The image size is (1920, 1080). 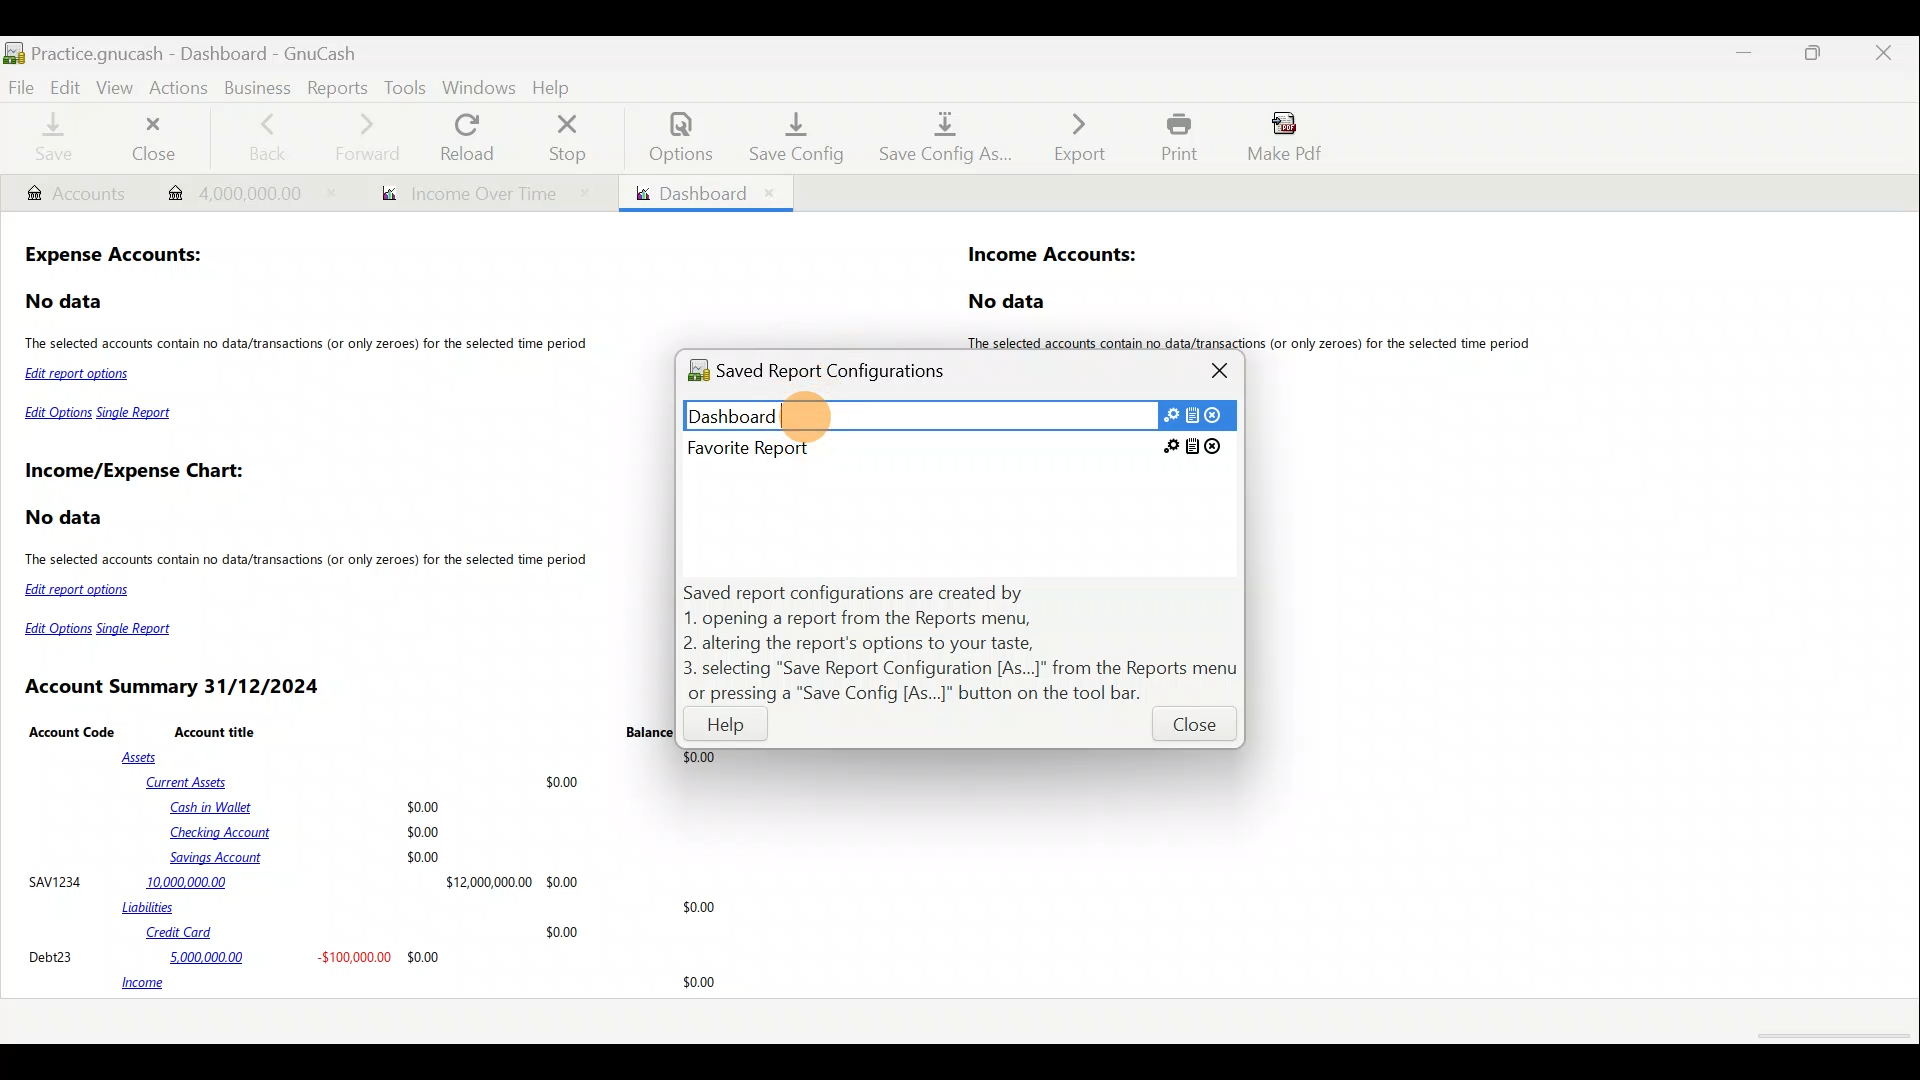 I want to click on The selected accounts contain no data/transactions (or only zeroes) for the selected time period, so click(x=309, y=562).